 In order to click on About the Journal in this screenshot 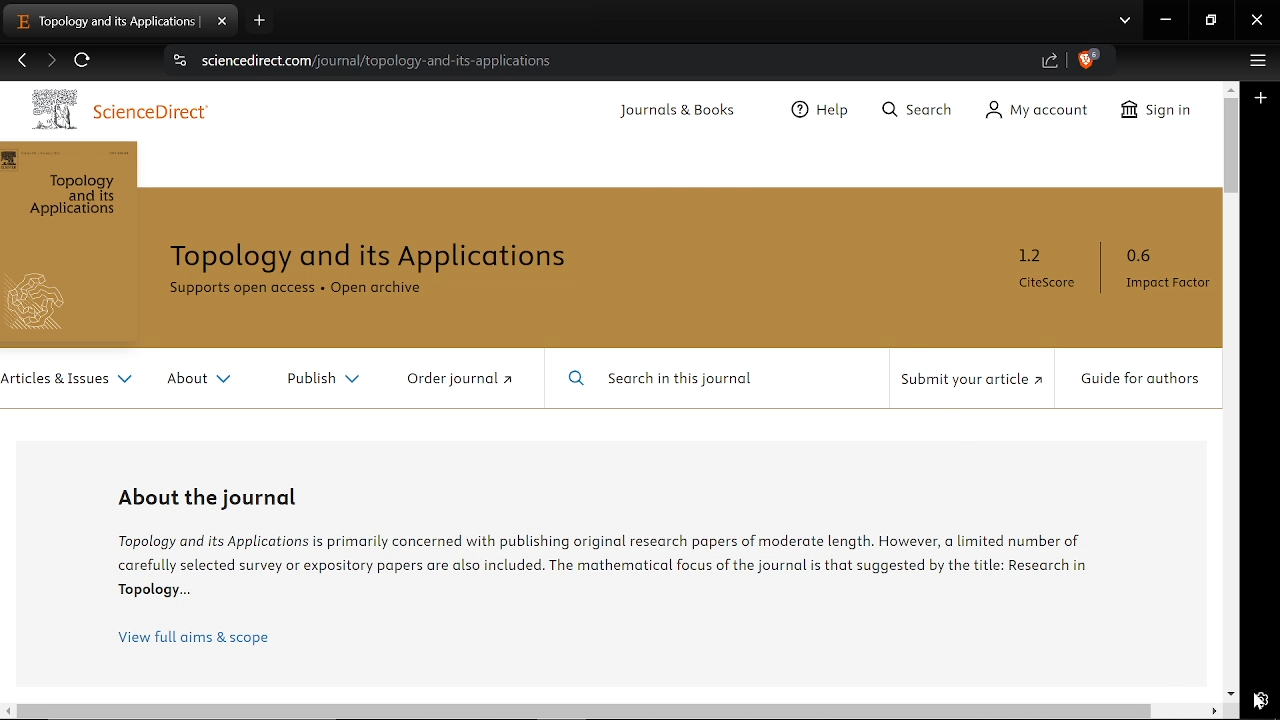, I will do `click(219, 496)`.